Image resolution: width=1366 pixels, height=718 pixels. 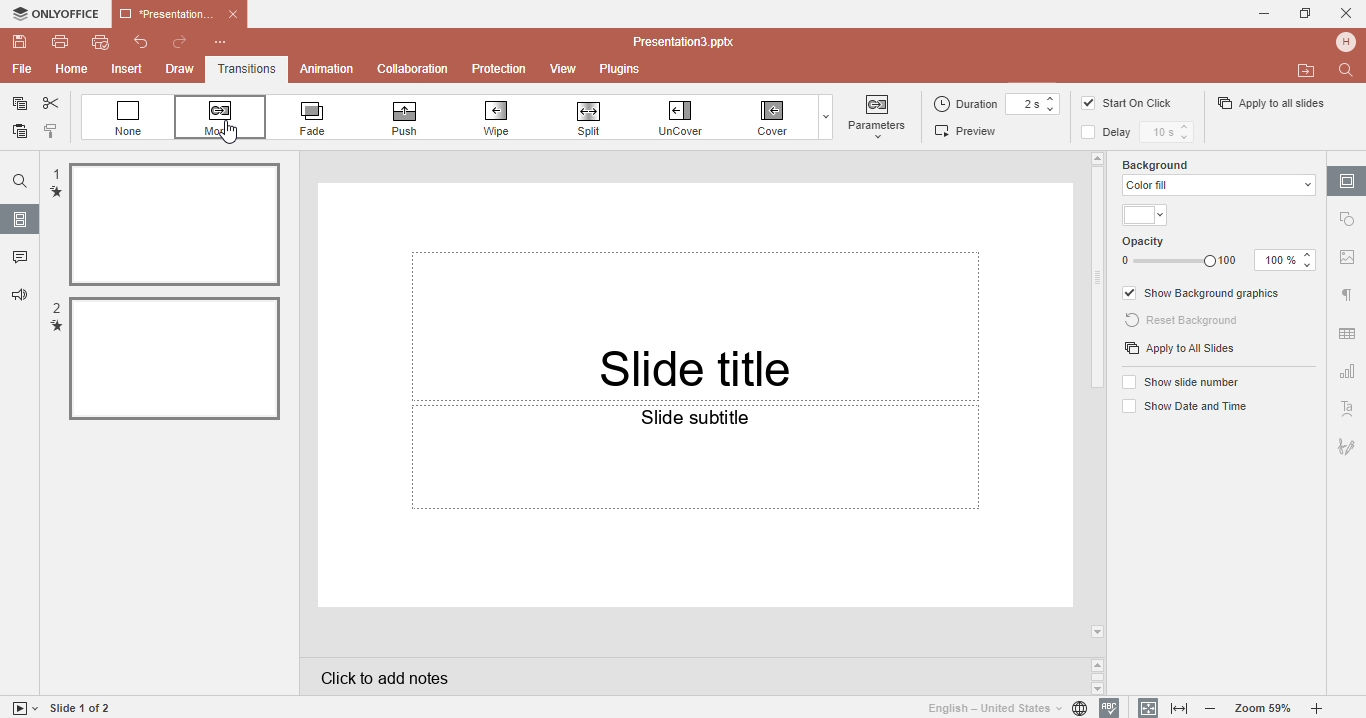 What do you see at coordinates (775, 118) in the screenshot?
I see `Cover` at bounding box center [775, 118].